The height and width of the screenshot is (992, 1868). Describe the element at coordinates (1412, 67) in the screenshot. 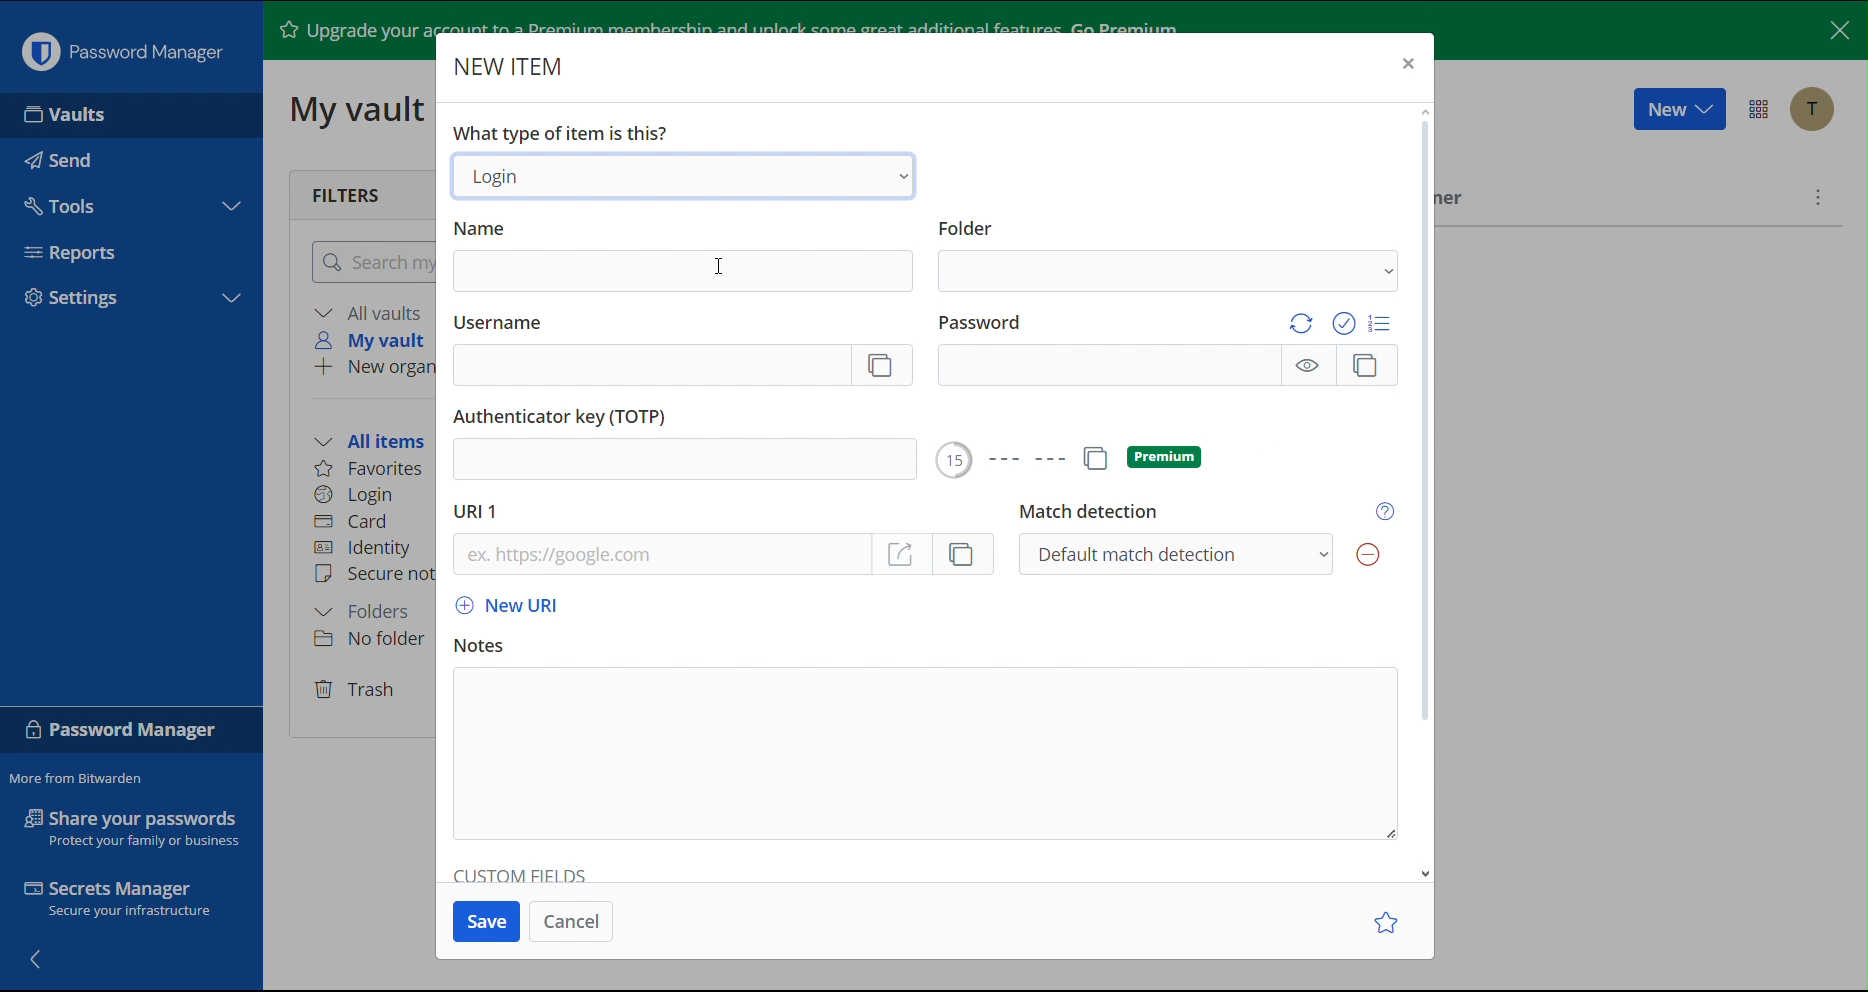

I see `Close` at that location.